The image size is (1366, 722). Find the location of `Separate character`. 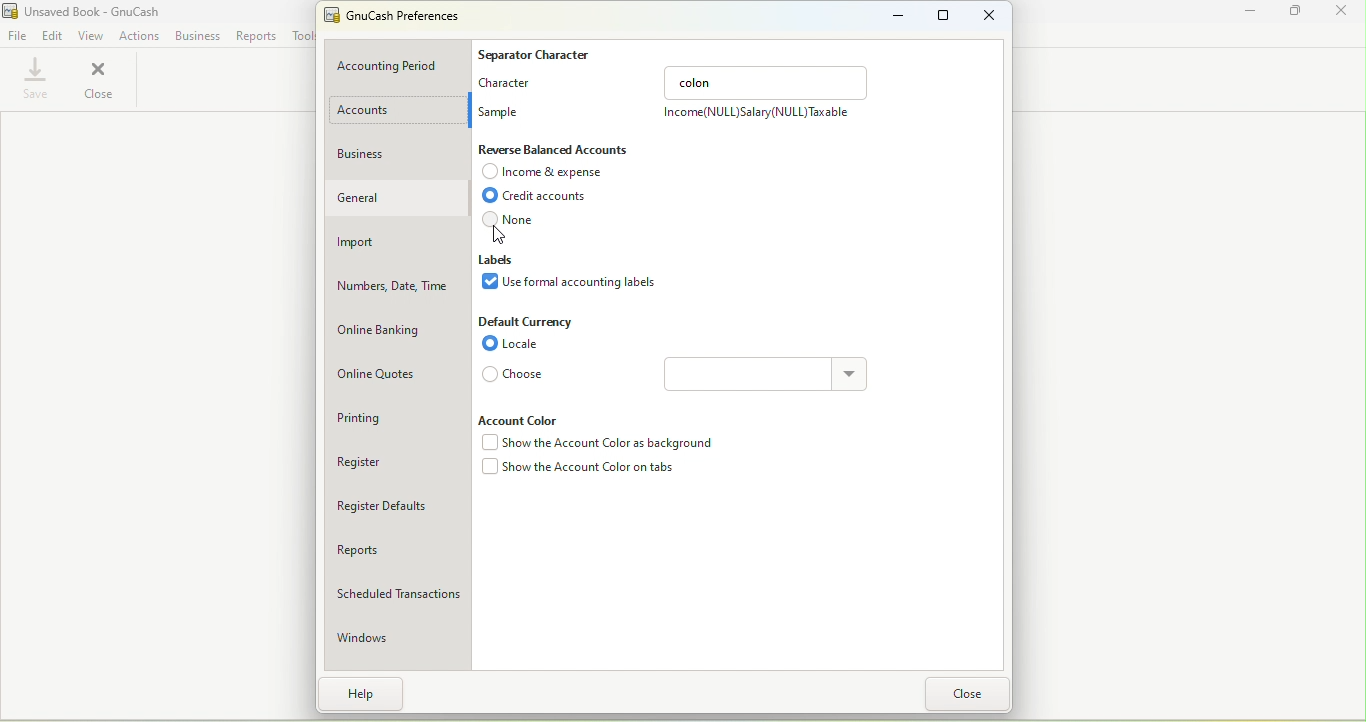

Separate character is located at coordinates (540, 55).